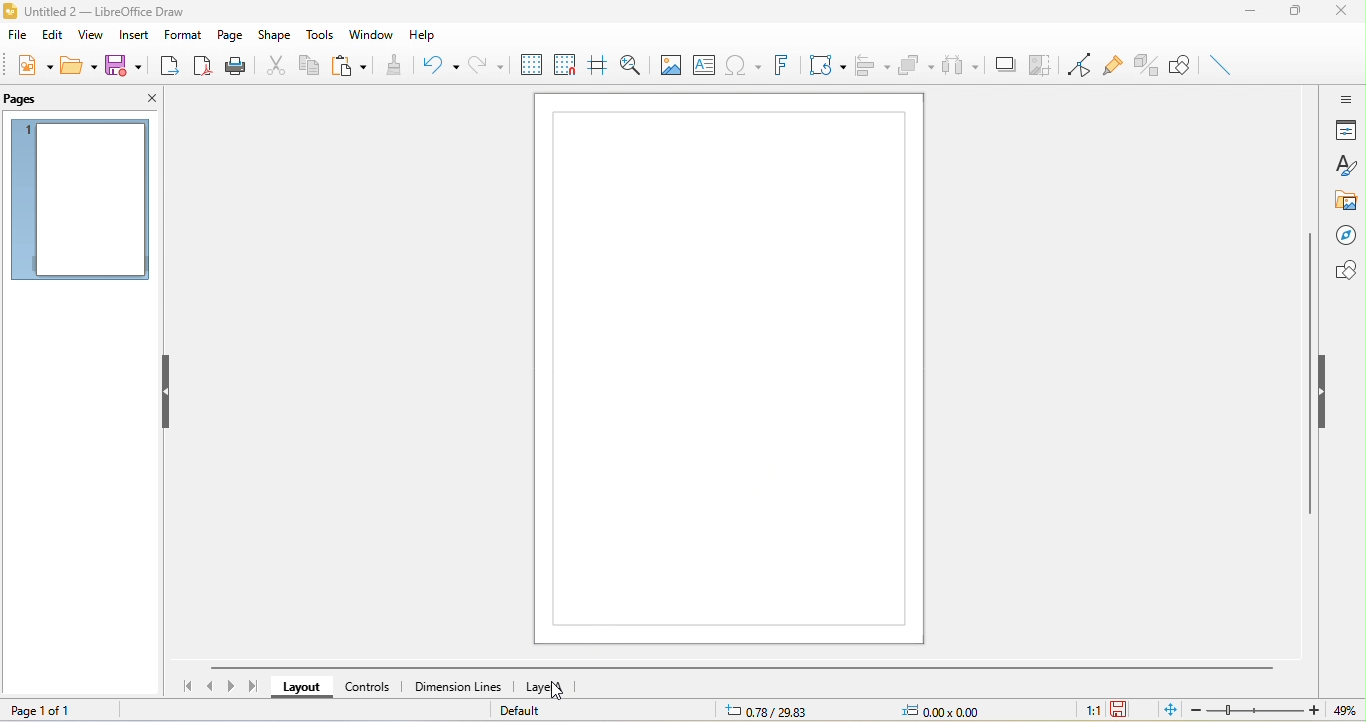 The width and height of the screenshot is (1366, 722). I want to click on 0.78/29.83, so click(763, 711).